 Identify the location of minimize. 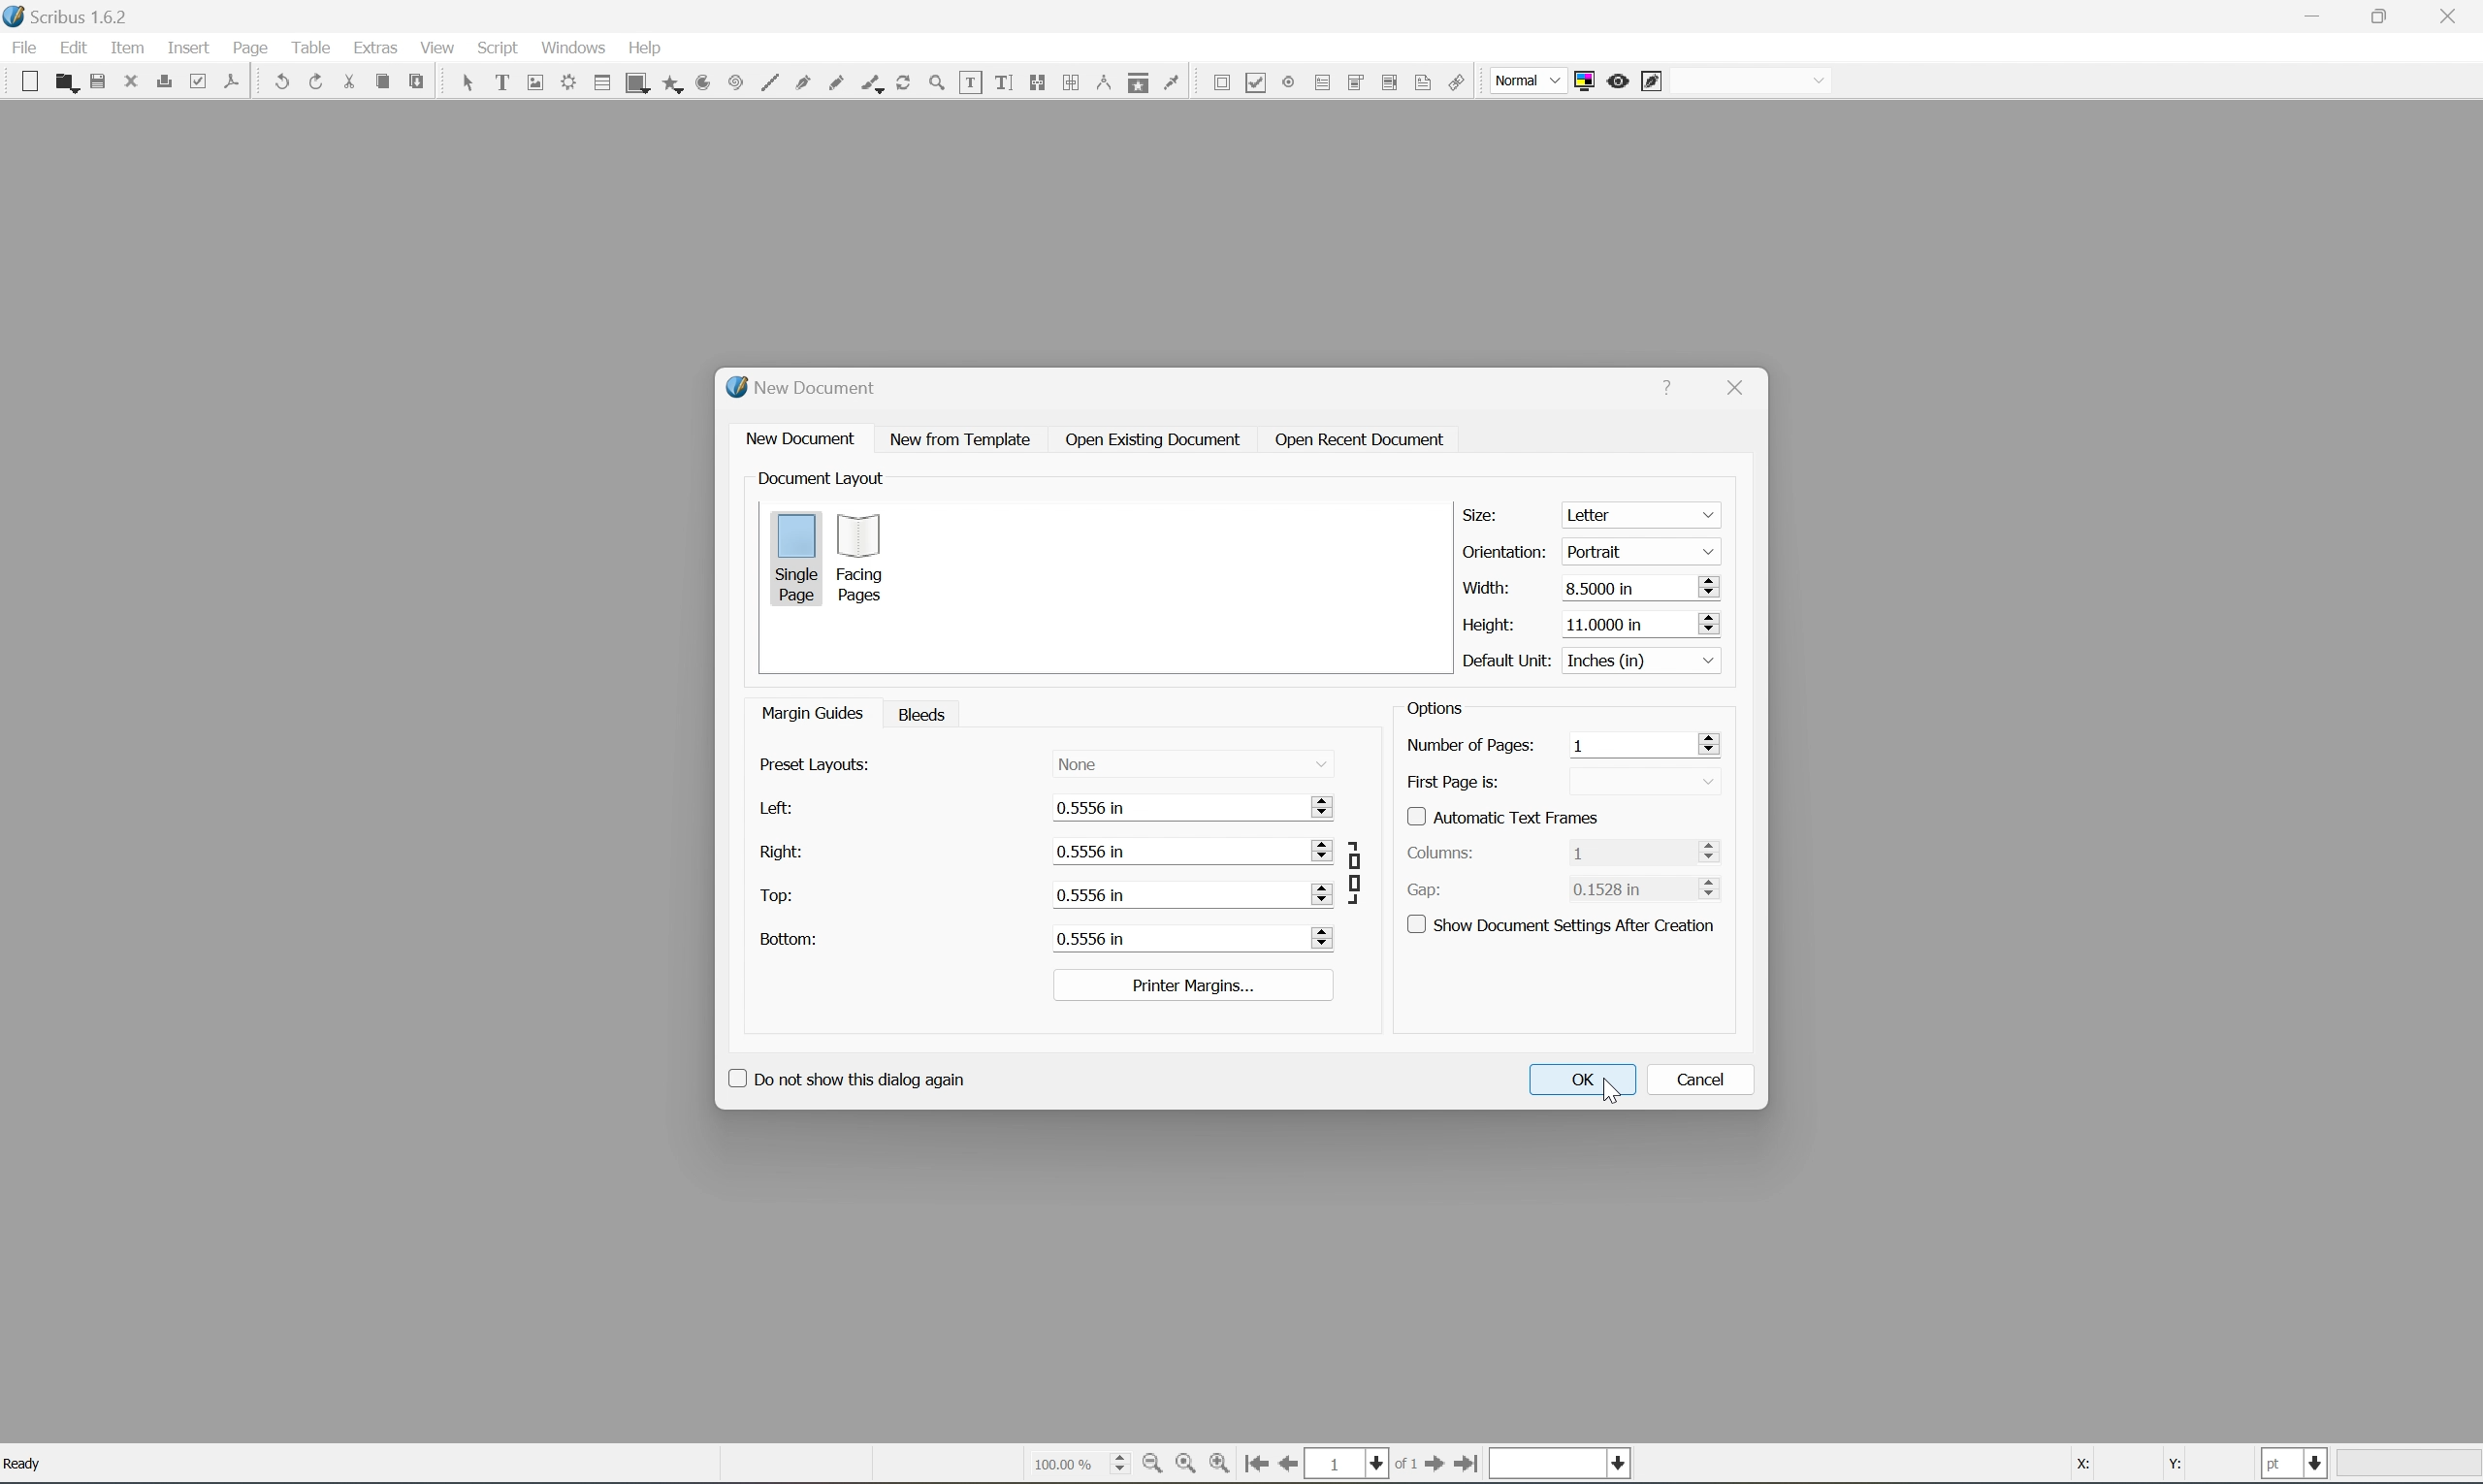
(2320, 13).